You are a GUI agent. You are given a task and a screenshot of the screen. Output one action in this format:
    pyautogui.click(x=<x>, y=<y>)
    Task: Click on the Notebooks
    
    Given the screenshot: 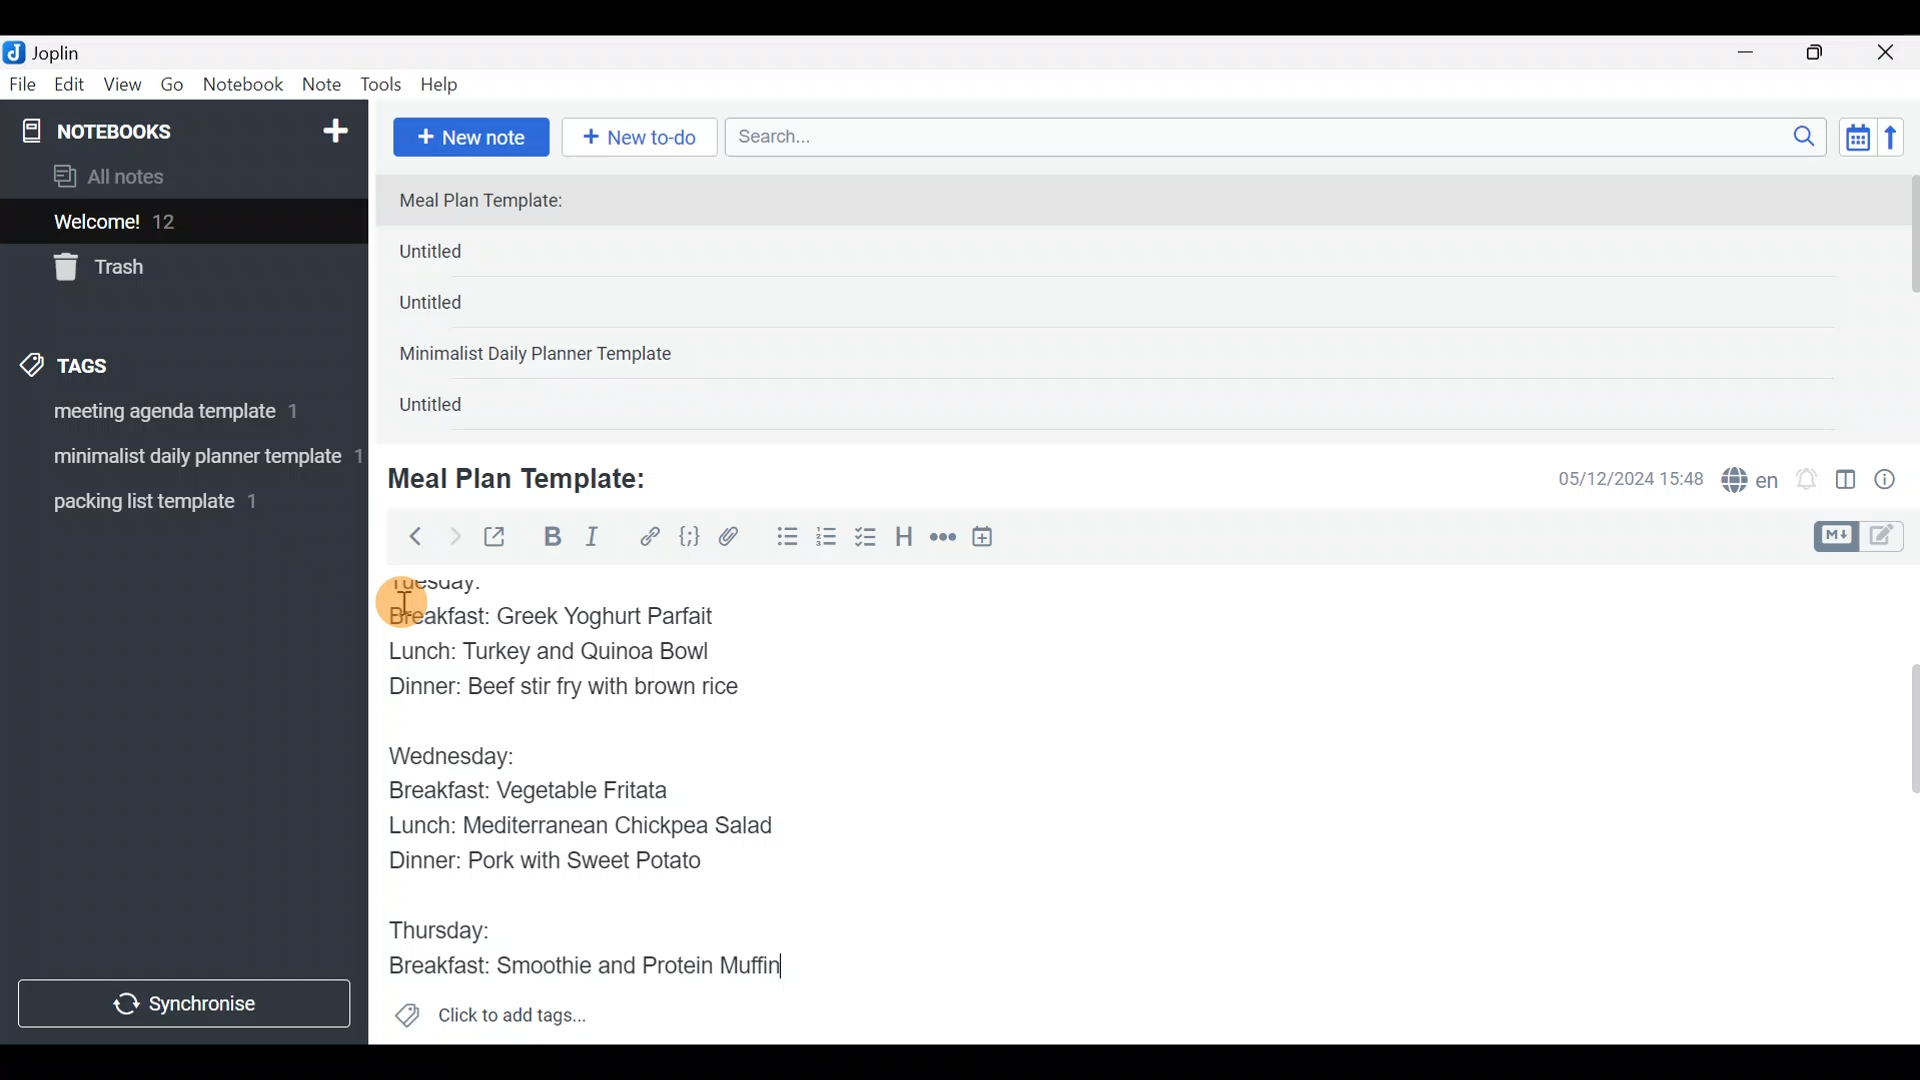 What is the action you would take?
    pyautogui.click(x=141, y=130)
    